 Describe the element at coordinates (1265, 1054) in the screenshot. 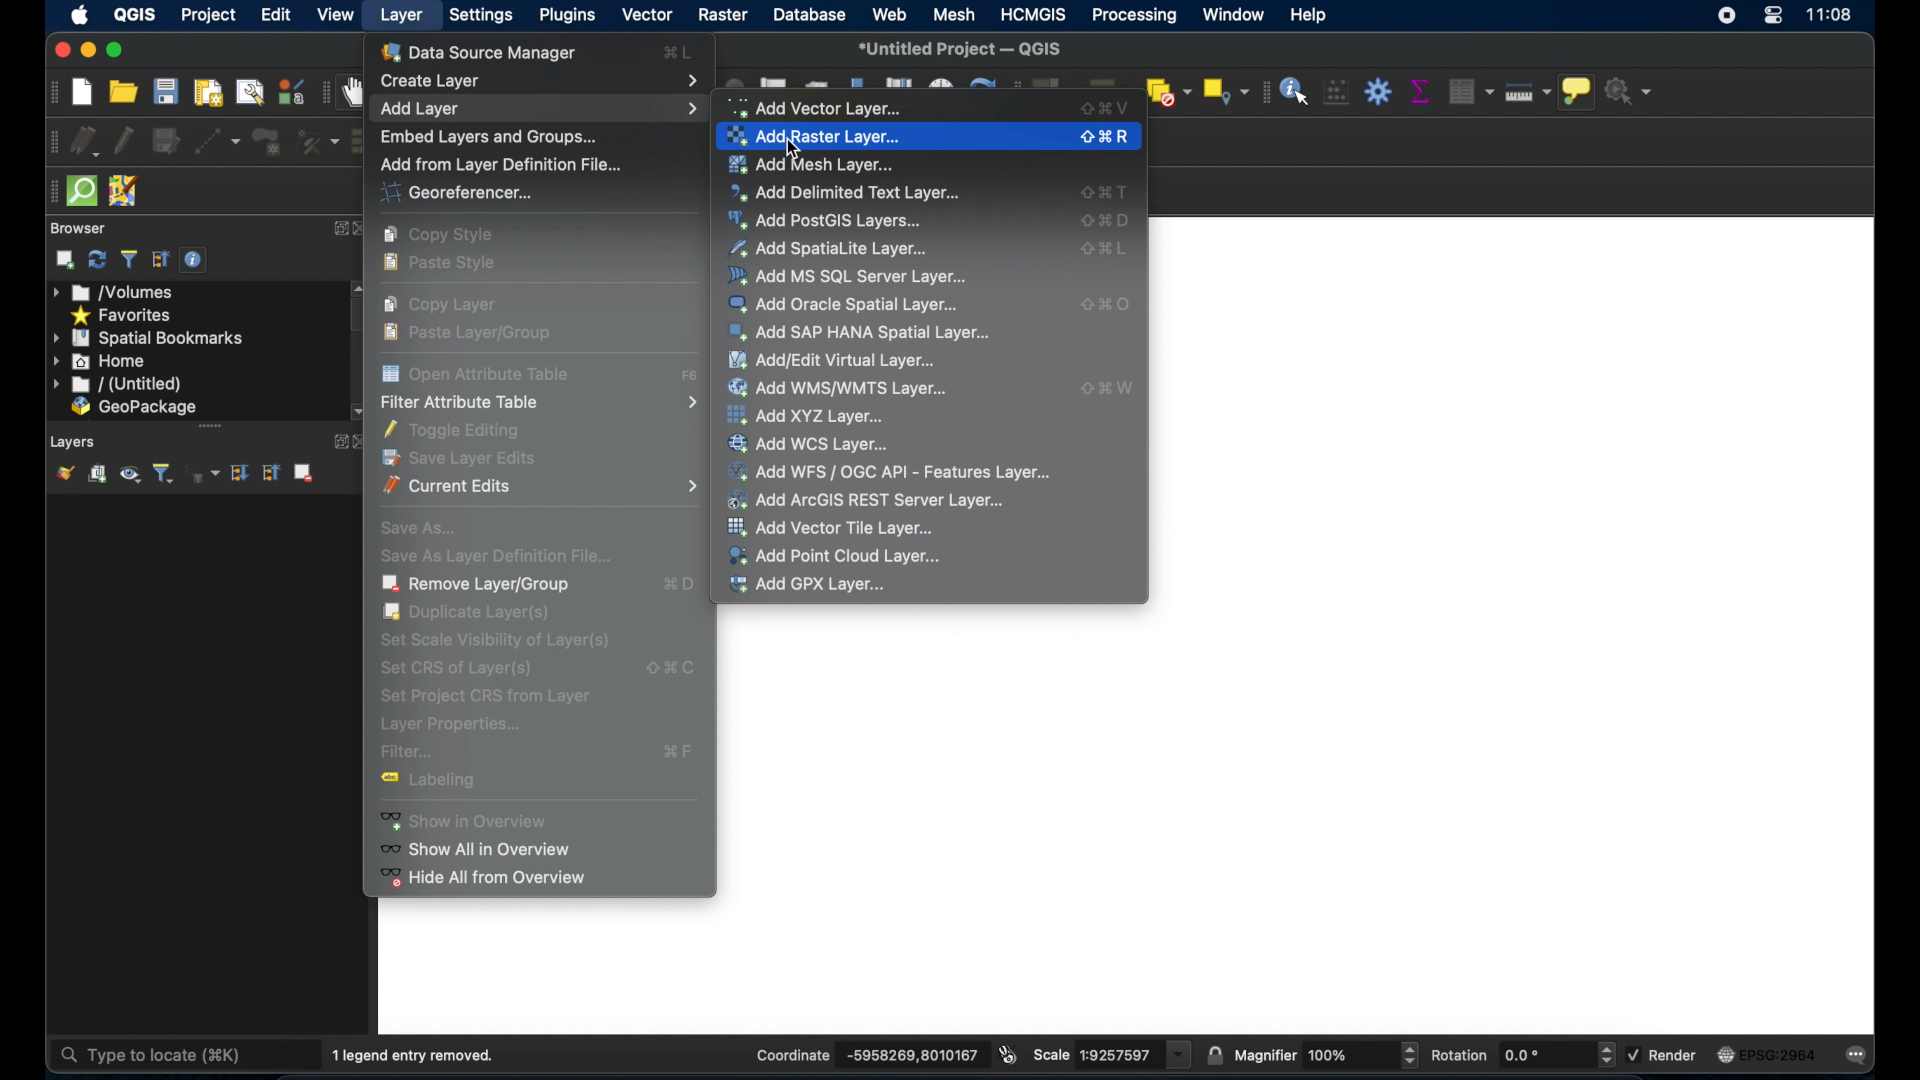

I see `magnifier` at that location.